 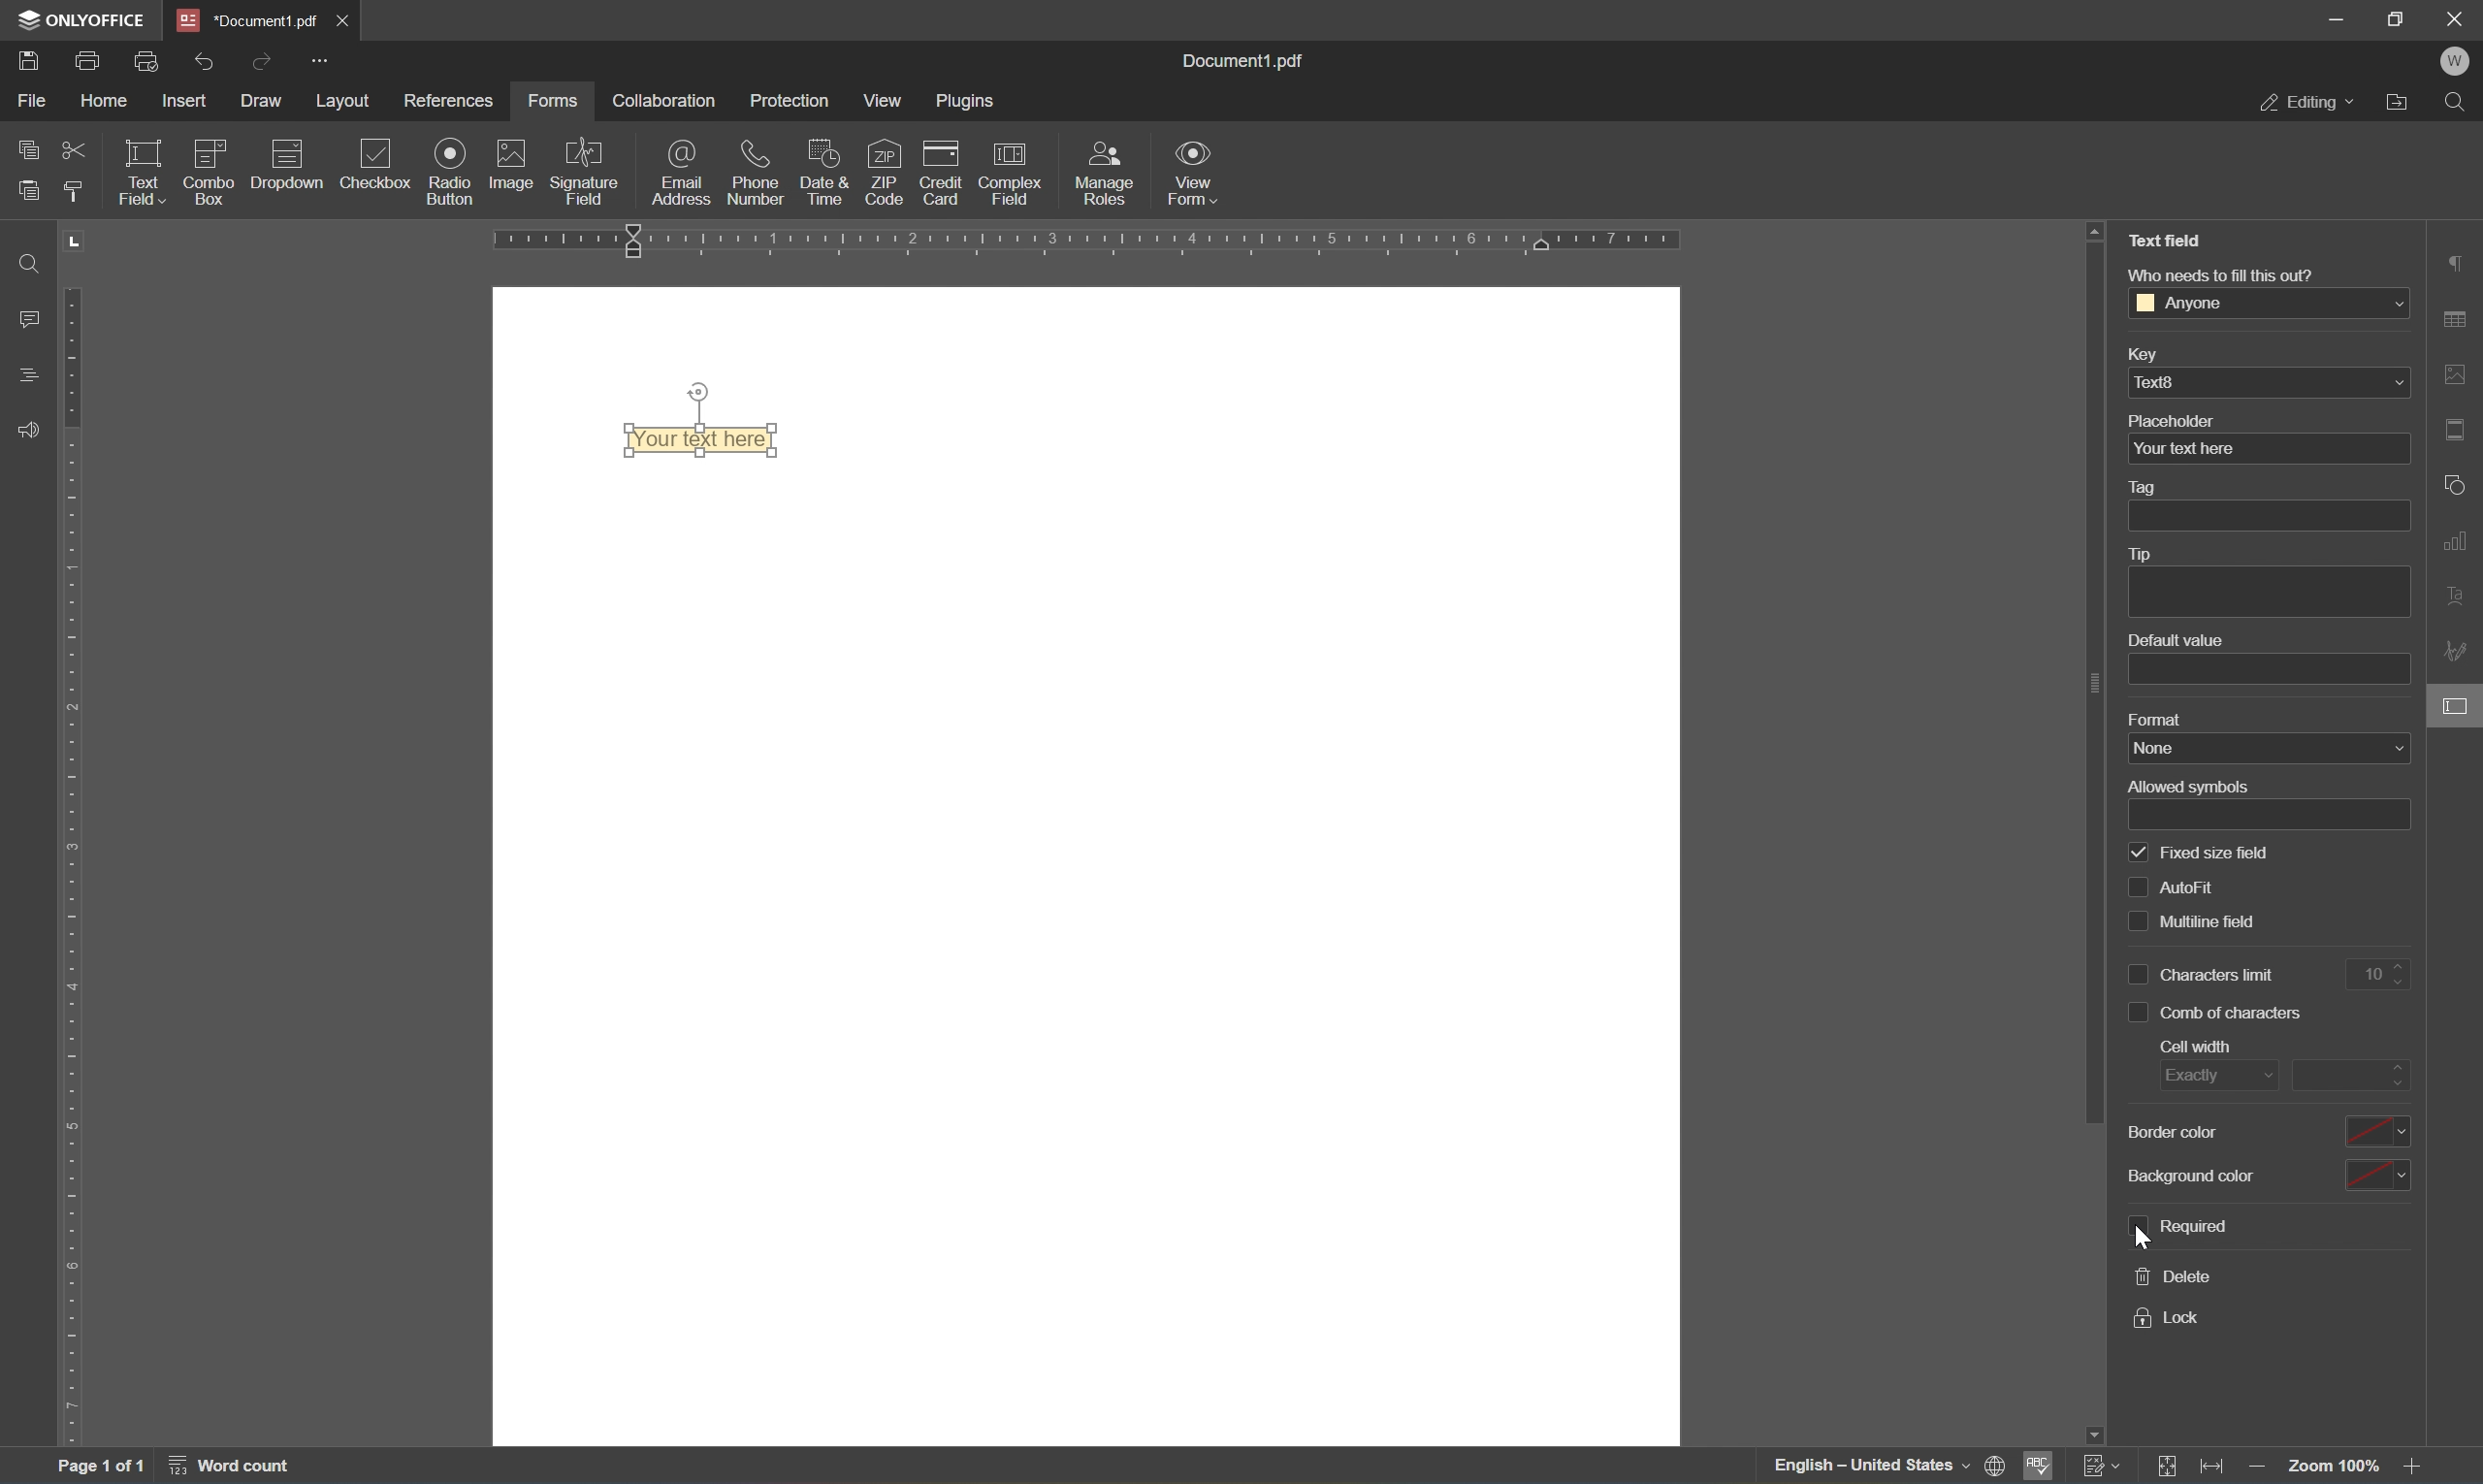 What do you see at coordinates (2255, 1469) in the screenshot?
I see `zoom out` at bounding box center [2255, 1469].